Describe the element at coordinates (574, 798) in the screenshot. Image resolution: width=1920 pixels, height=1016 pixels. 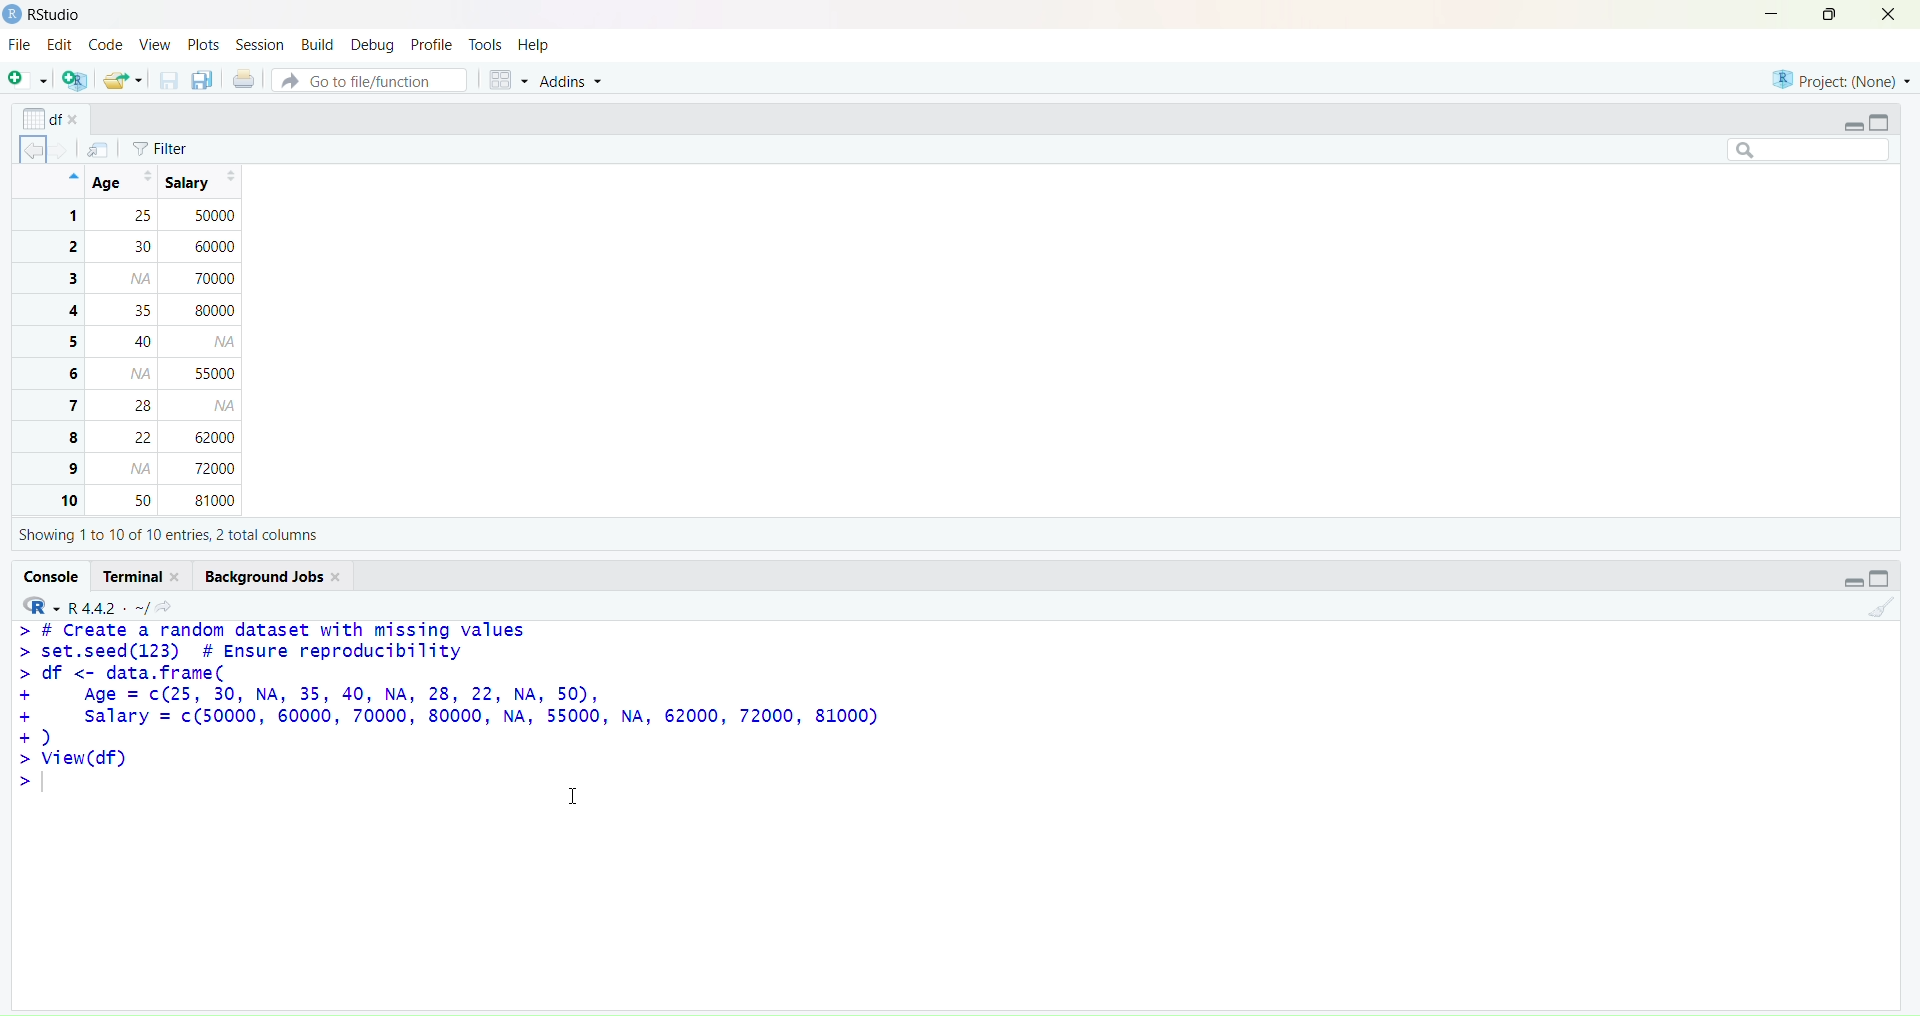
I see `cursor` at that location.